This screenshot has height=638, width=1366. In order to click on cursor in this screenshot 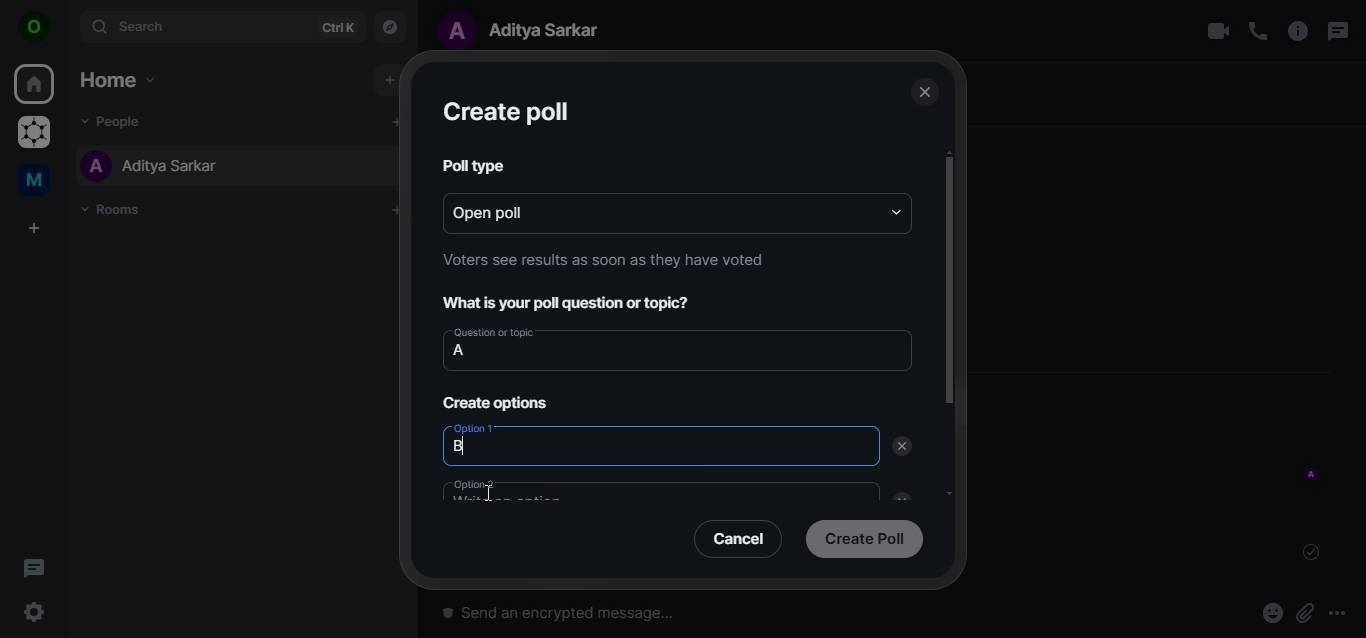, I will do `click(489, 491)`.